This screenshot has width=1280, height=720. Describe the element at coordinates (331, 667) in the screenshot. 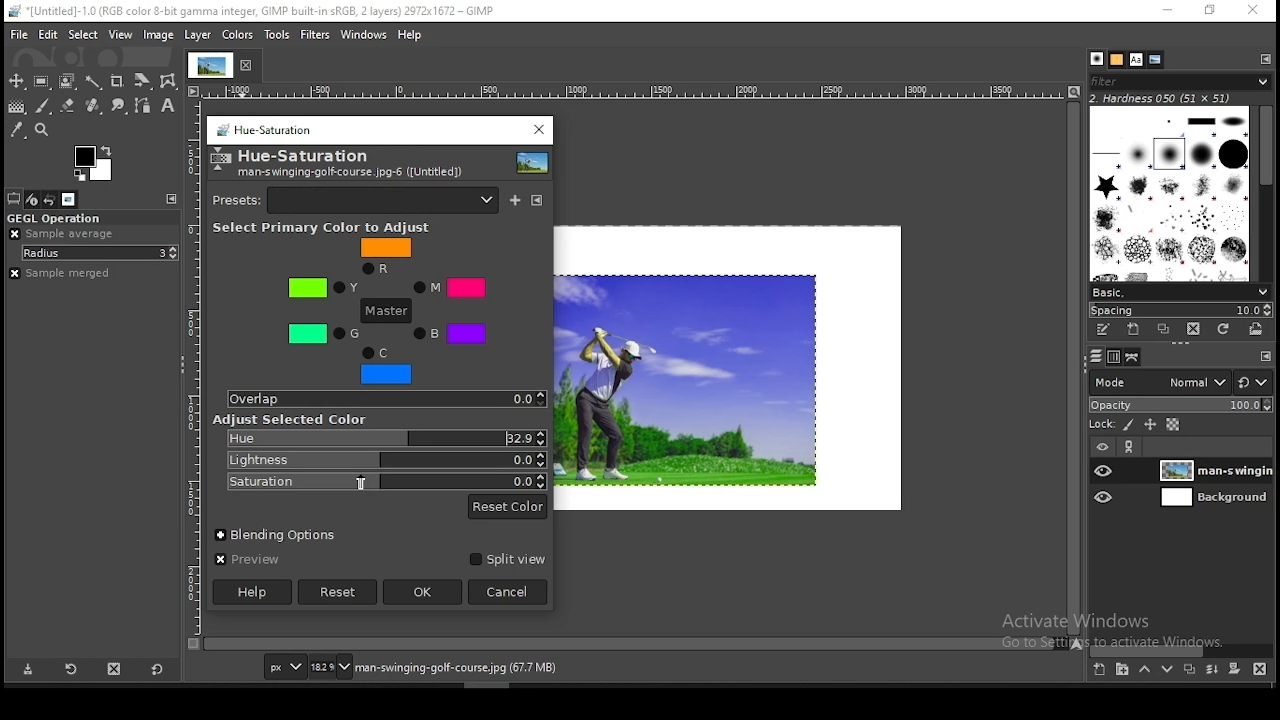

I see `zoom status` at that location.